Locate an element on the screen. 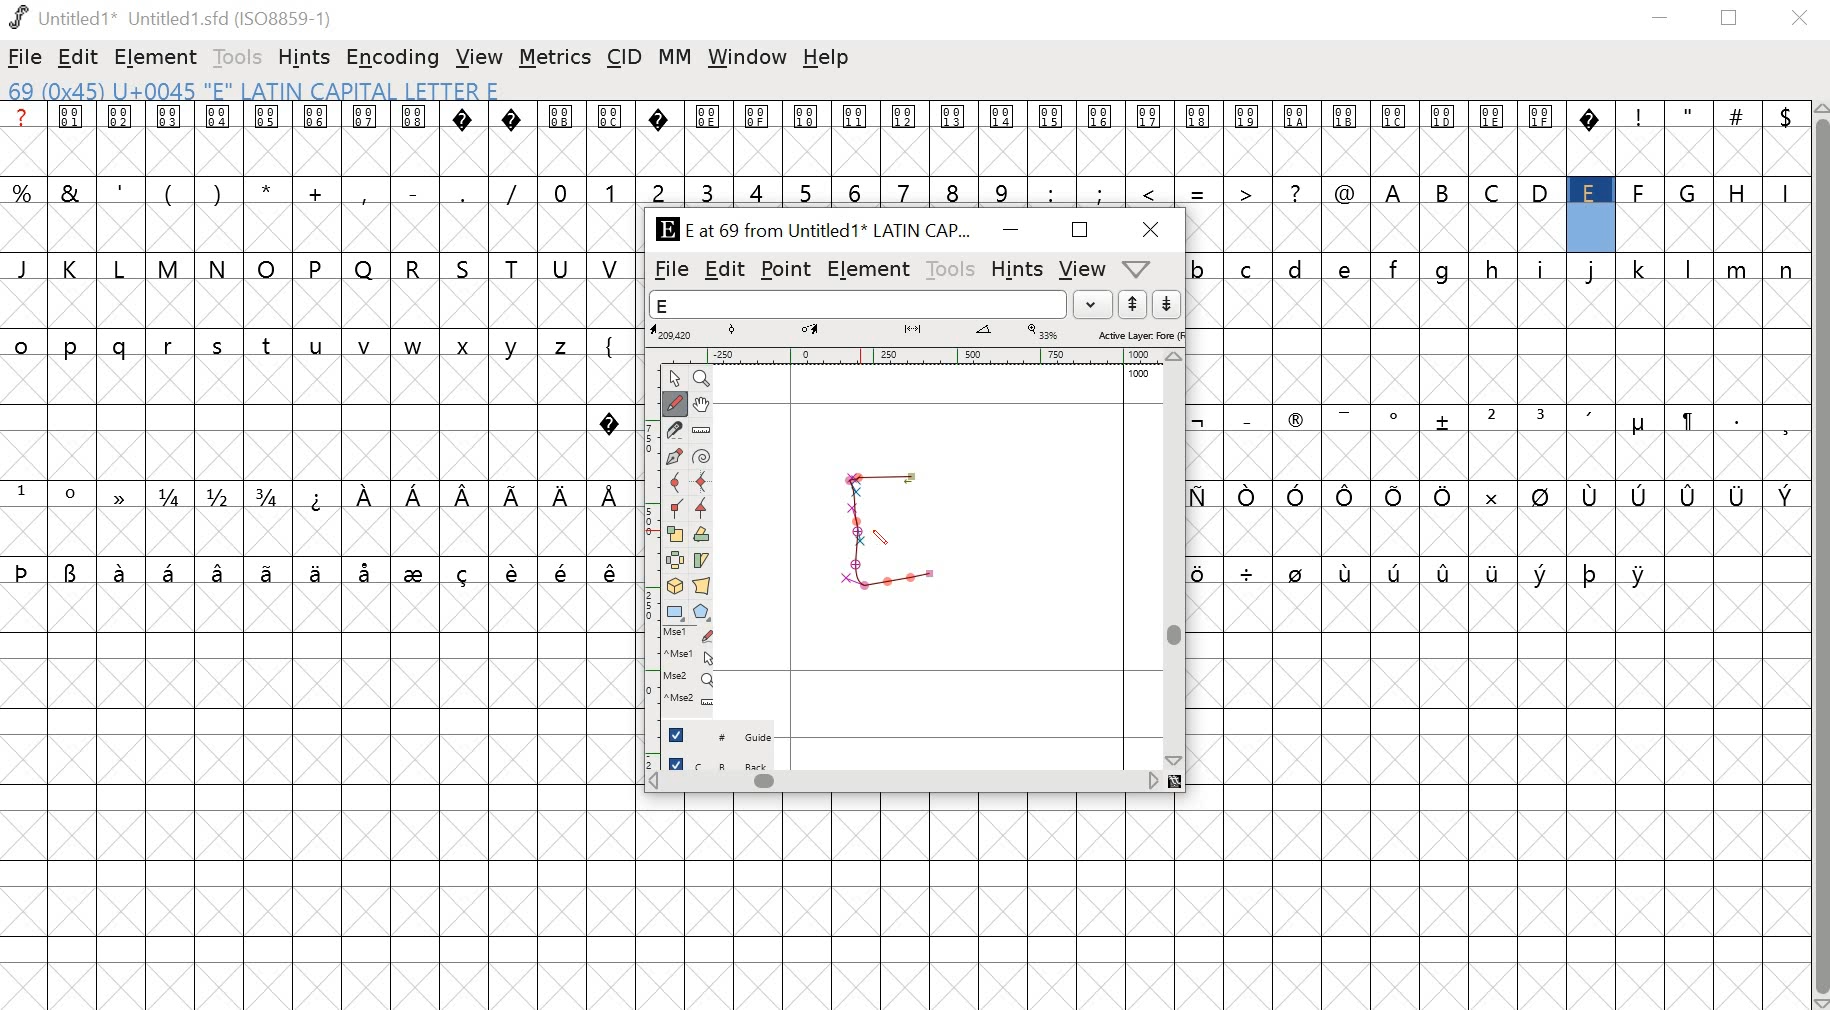 The width and height of the screenshot is (1830, 1010). MM is located at coordinates (675, 58).